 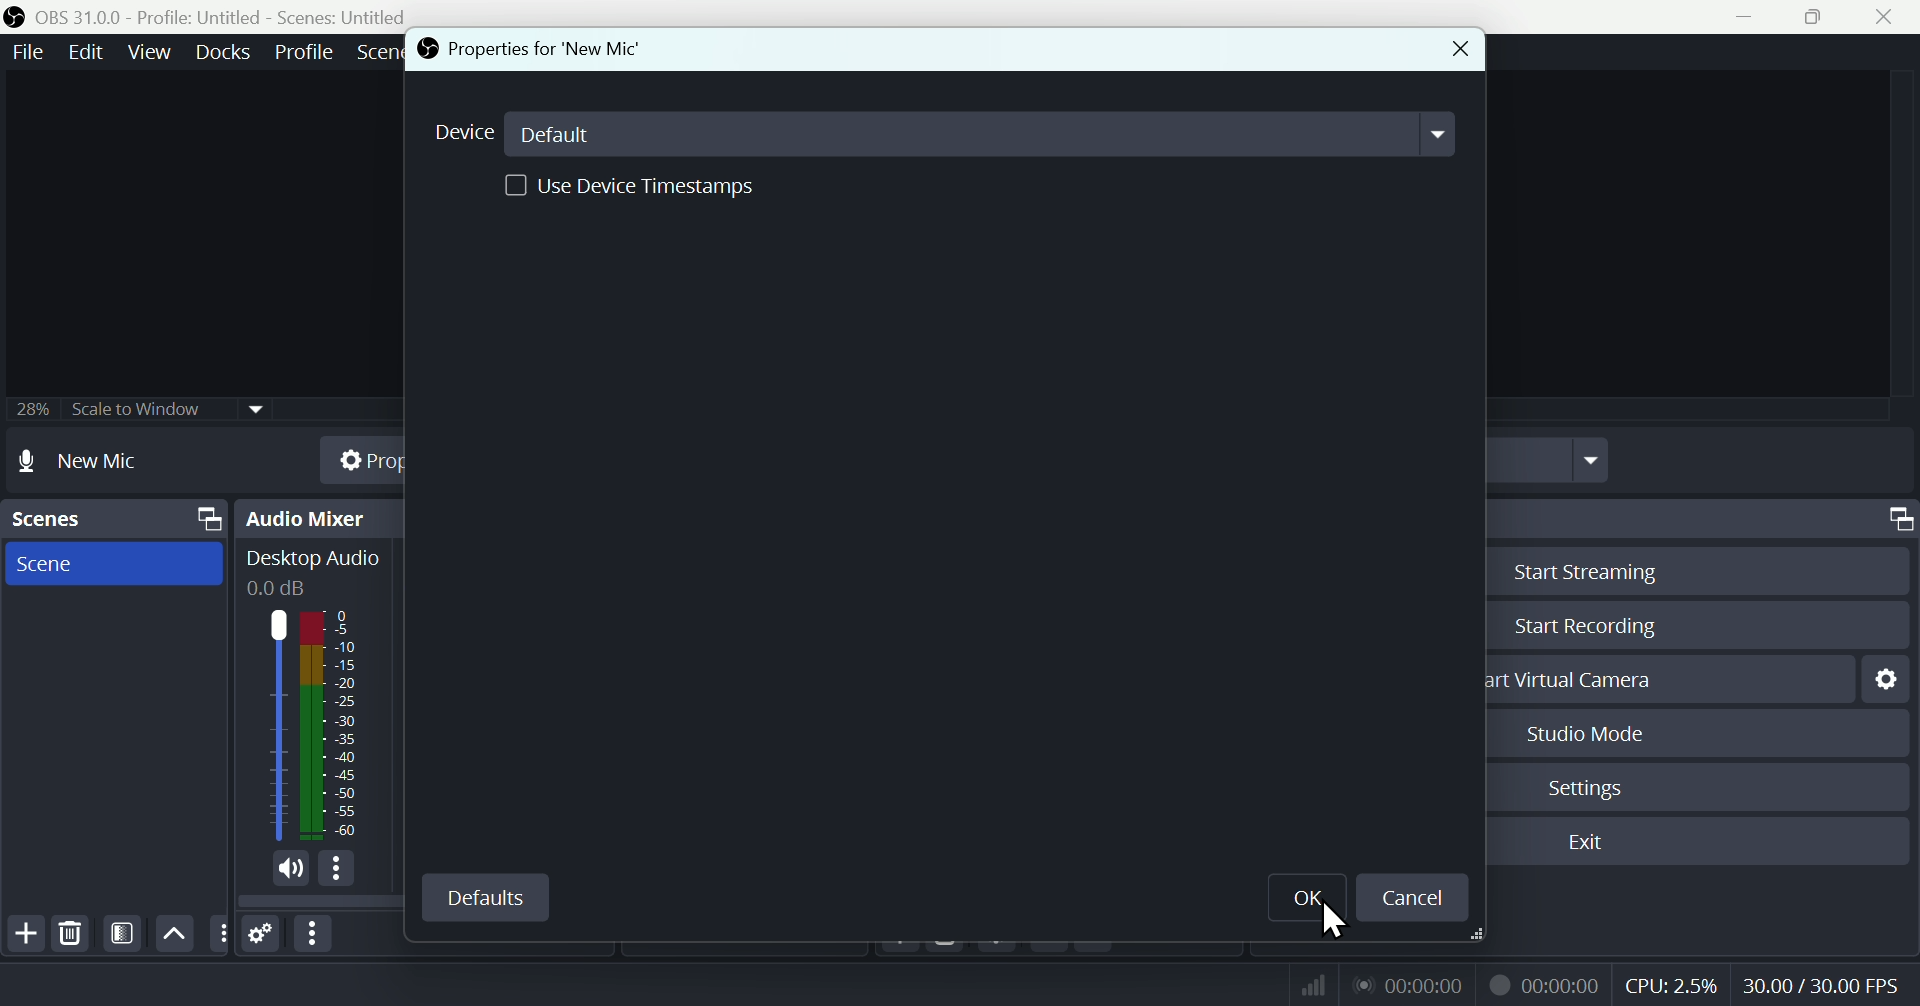 What do you see at coordinates (1411, 898) in the screenshot?
I see `cancel` at bounding box center [1411, 898].